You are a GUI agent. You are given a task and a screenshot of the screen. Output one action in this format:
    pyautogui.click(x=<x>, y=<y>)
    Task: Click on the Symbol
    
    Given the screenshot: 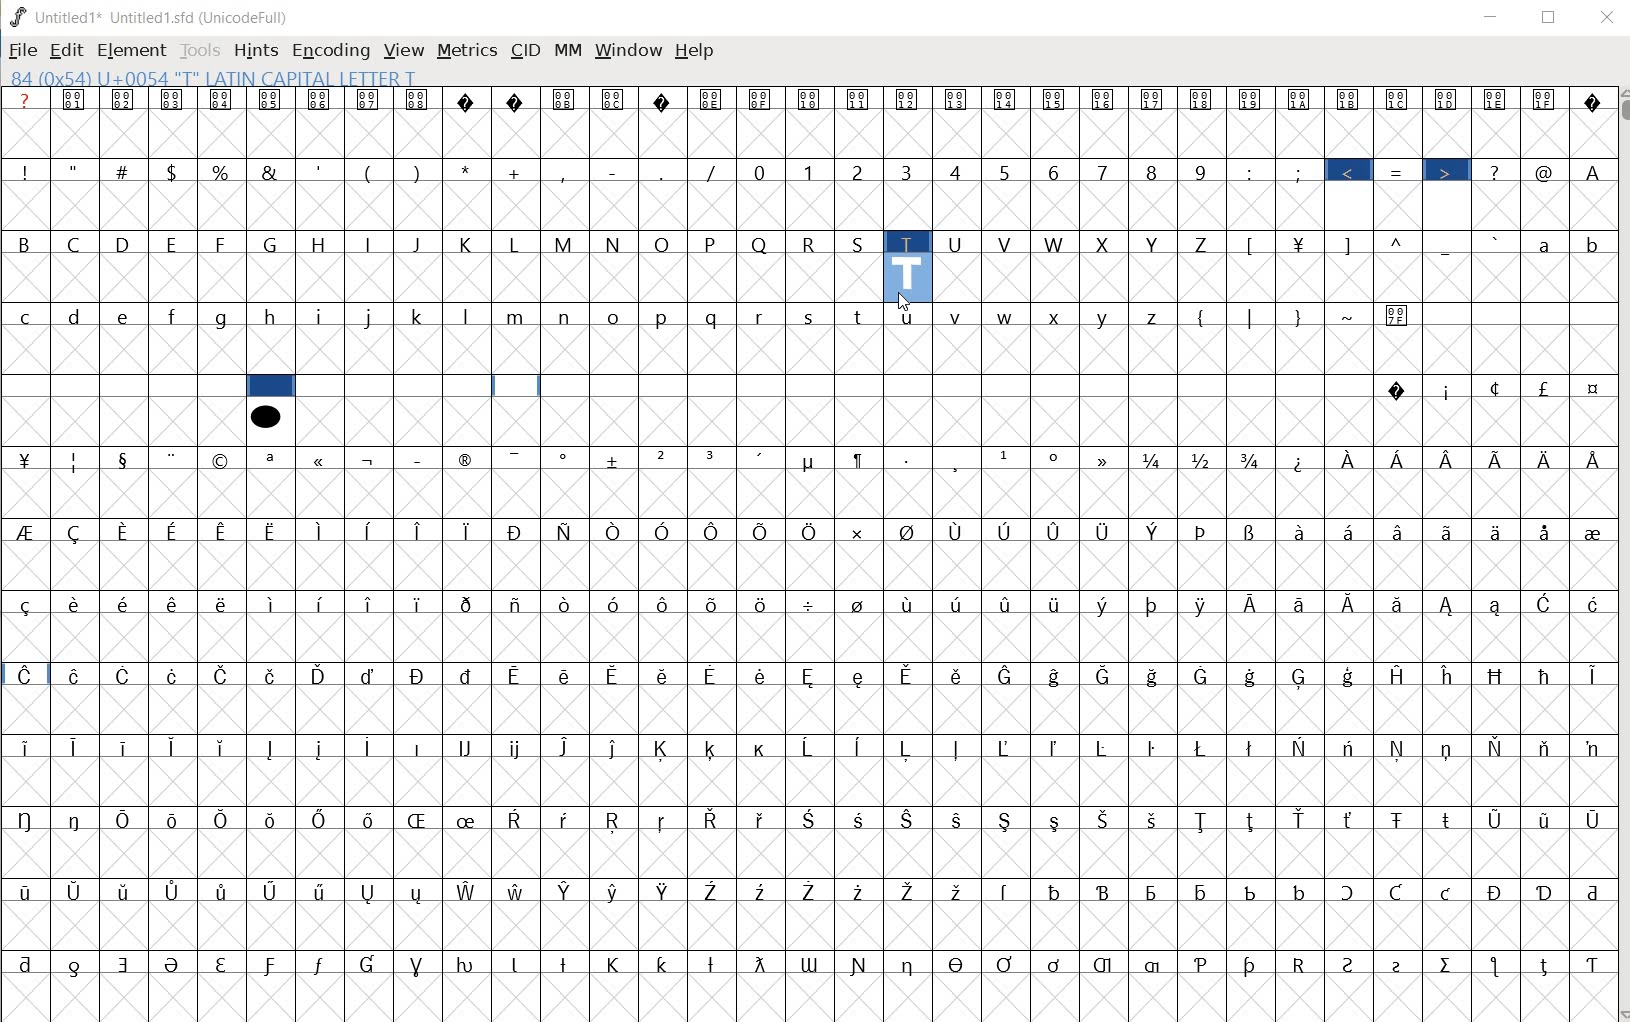 What is the action you would take?
    pyautogui.click(x=616, y=674)
    